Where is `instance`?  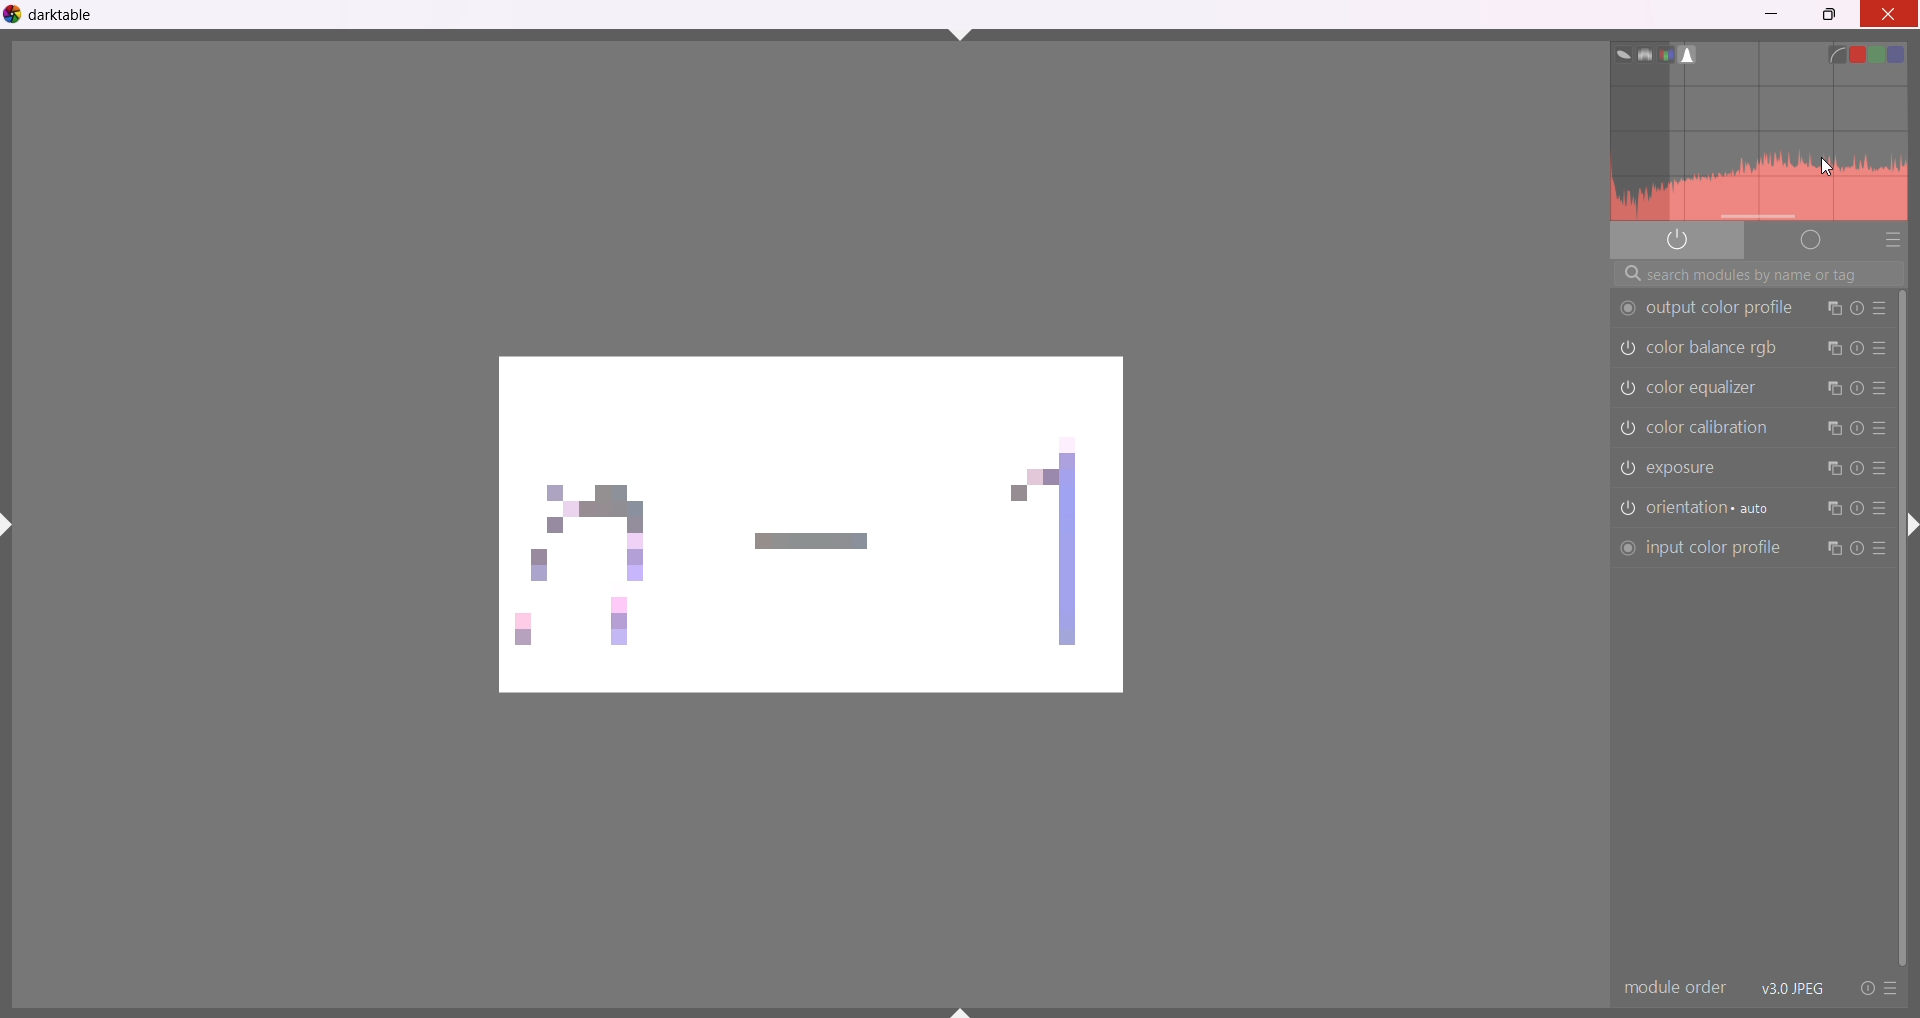 instance is located at coordinates (1832, 350).